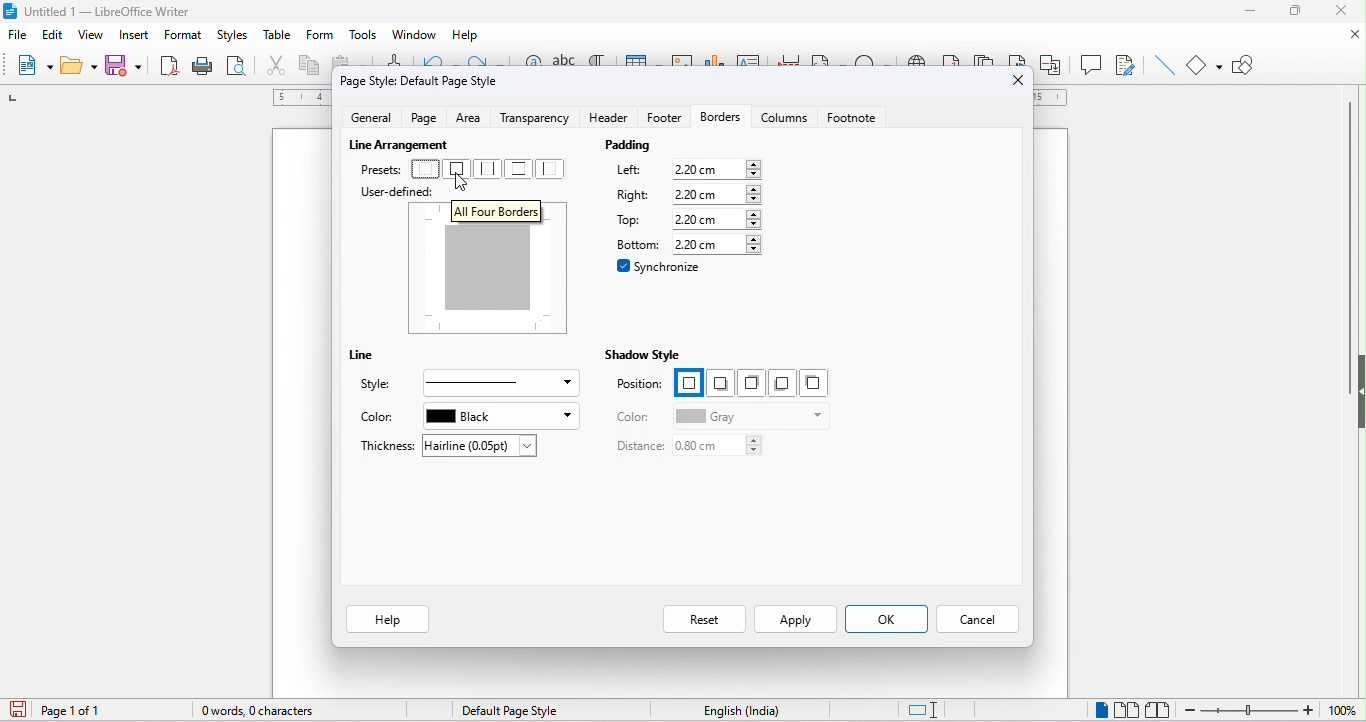  Describe the element at coordinates (491, 267) in the screenshot. I see `page preview` at that location.